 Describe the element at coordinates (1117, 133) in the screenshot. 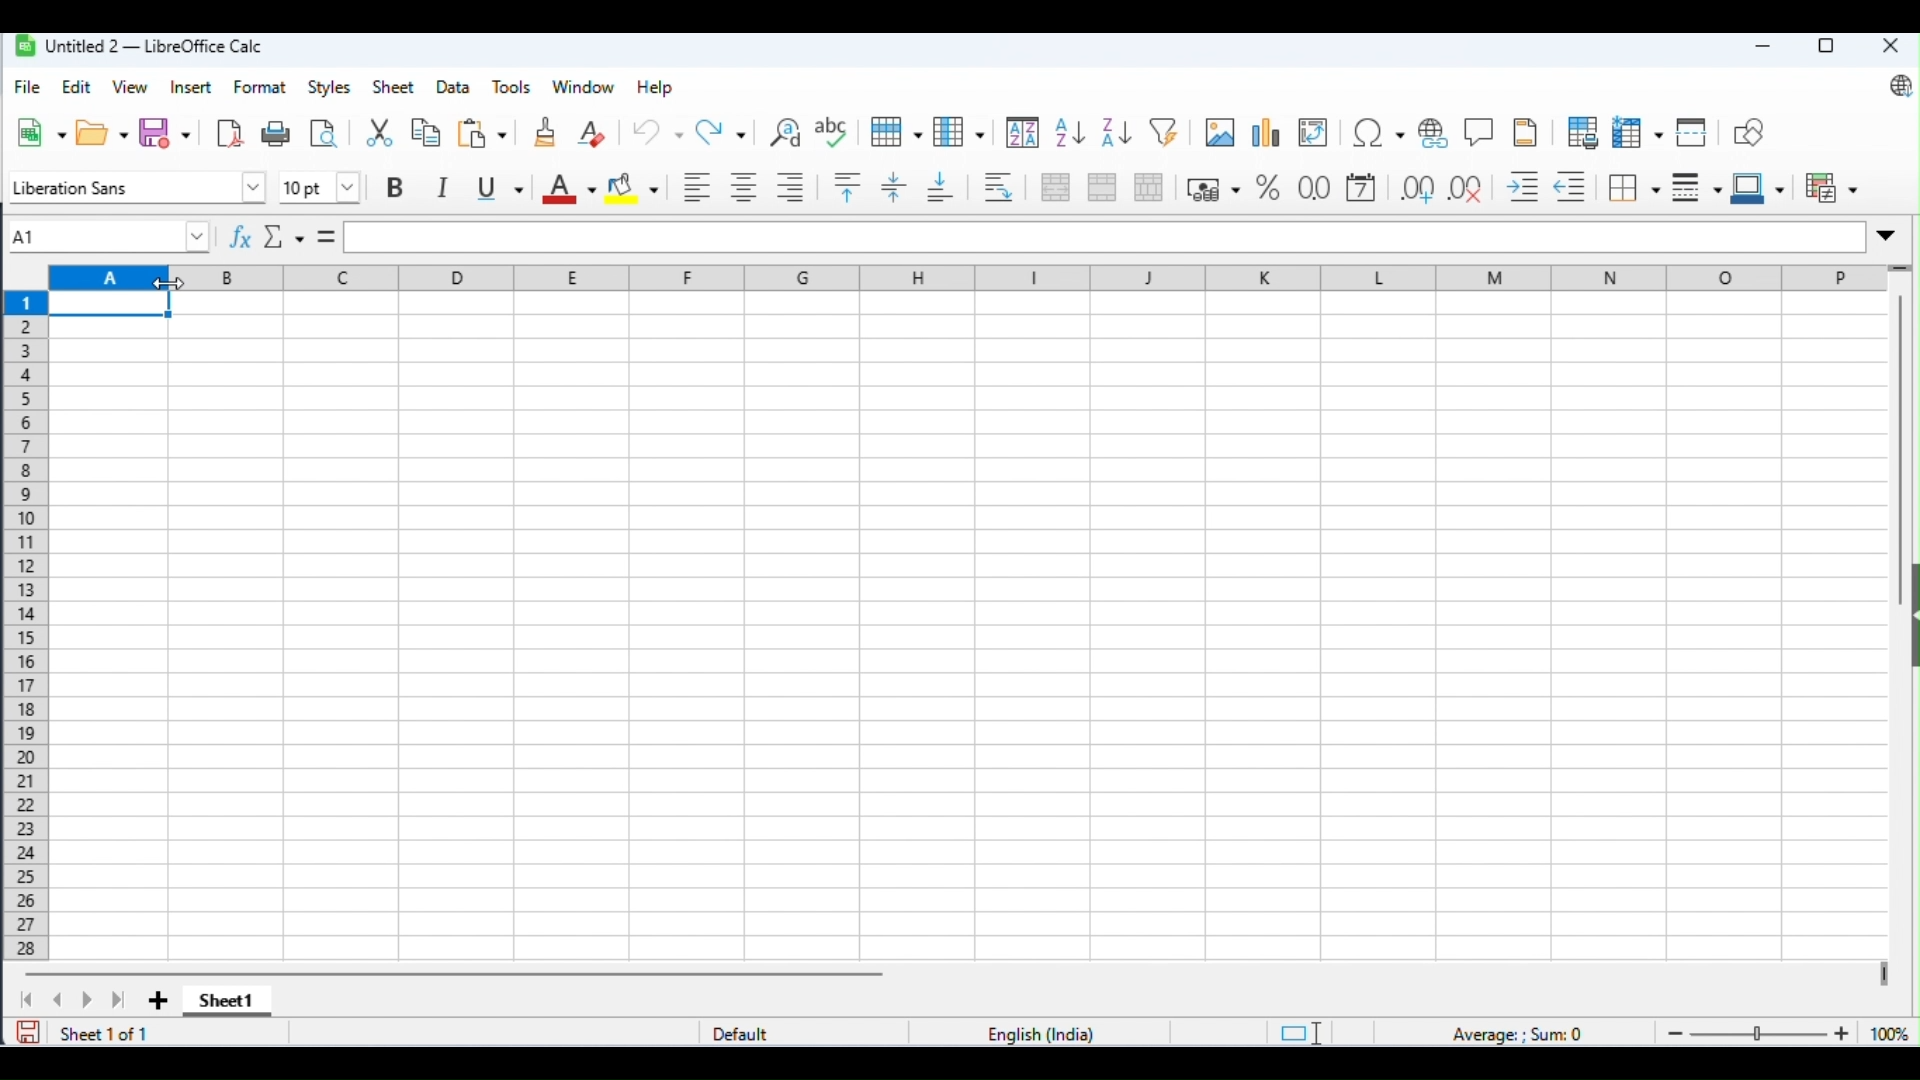

I see `sort descending` at that location.